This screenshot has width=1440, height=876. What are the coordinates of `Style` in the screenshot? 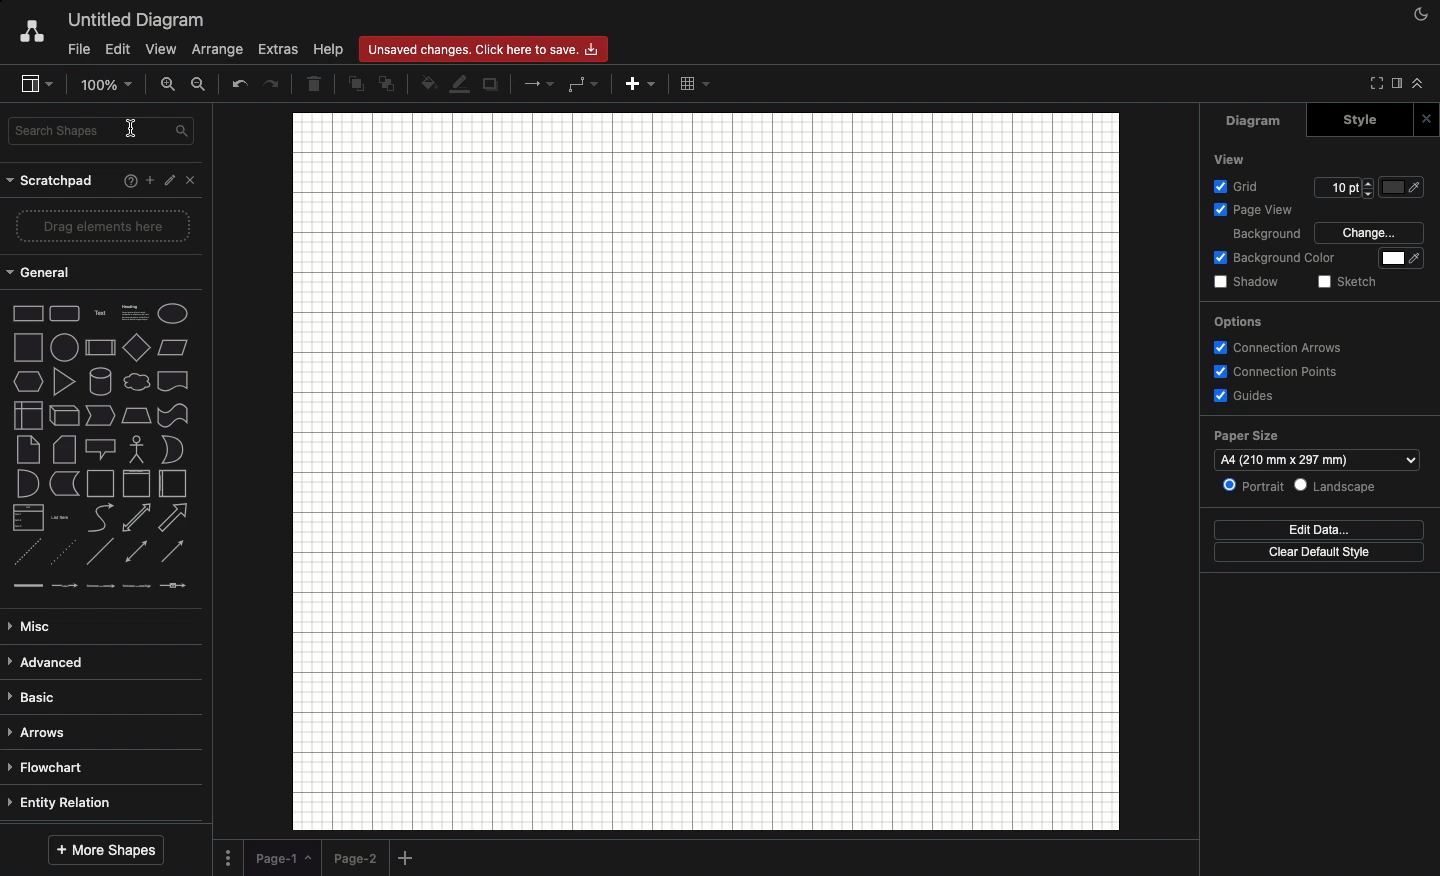 It's located at (1355, 118).